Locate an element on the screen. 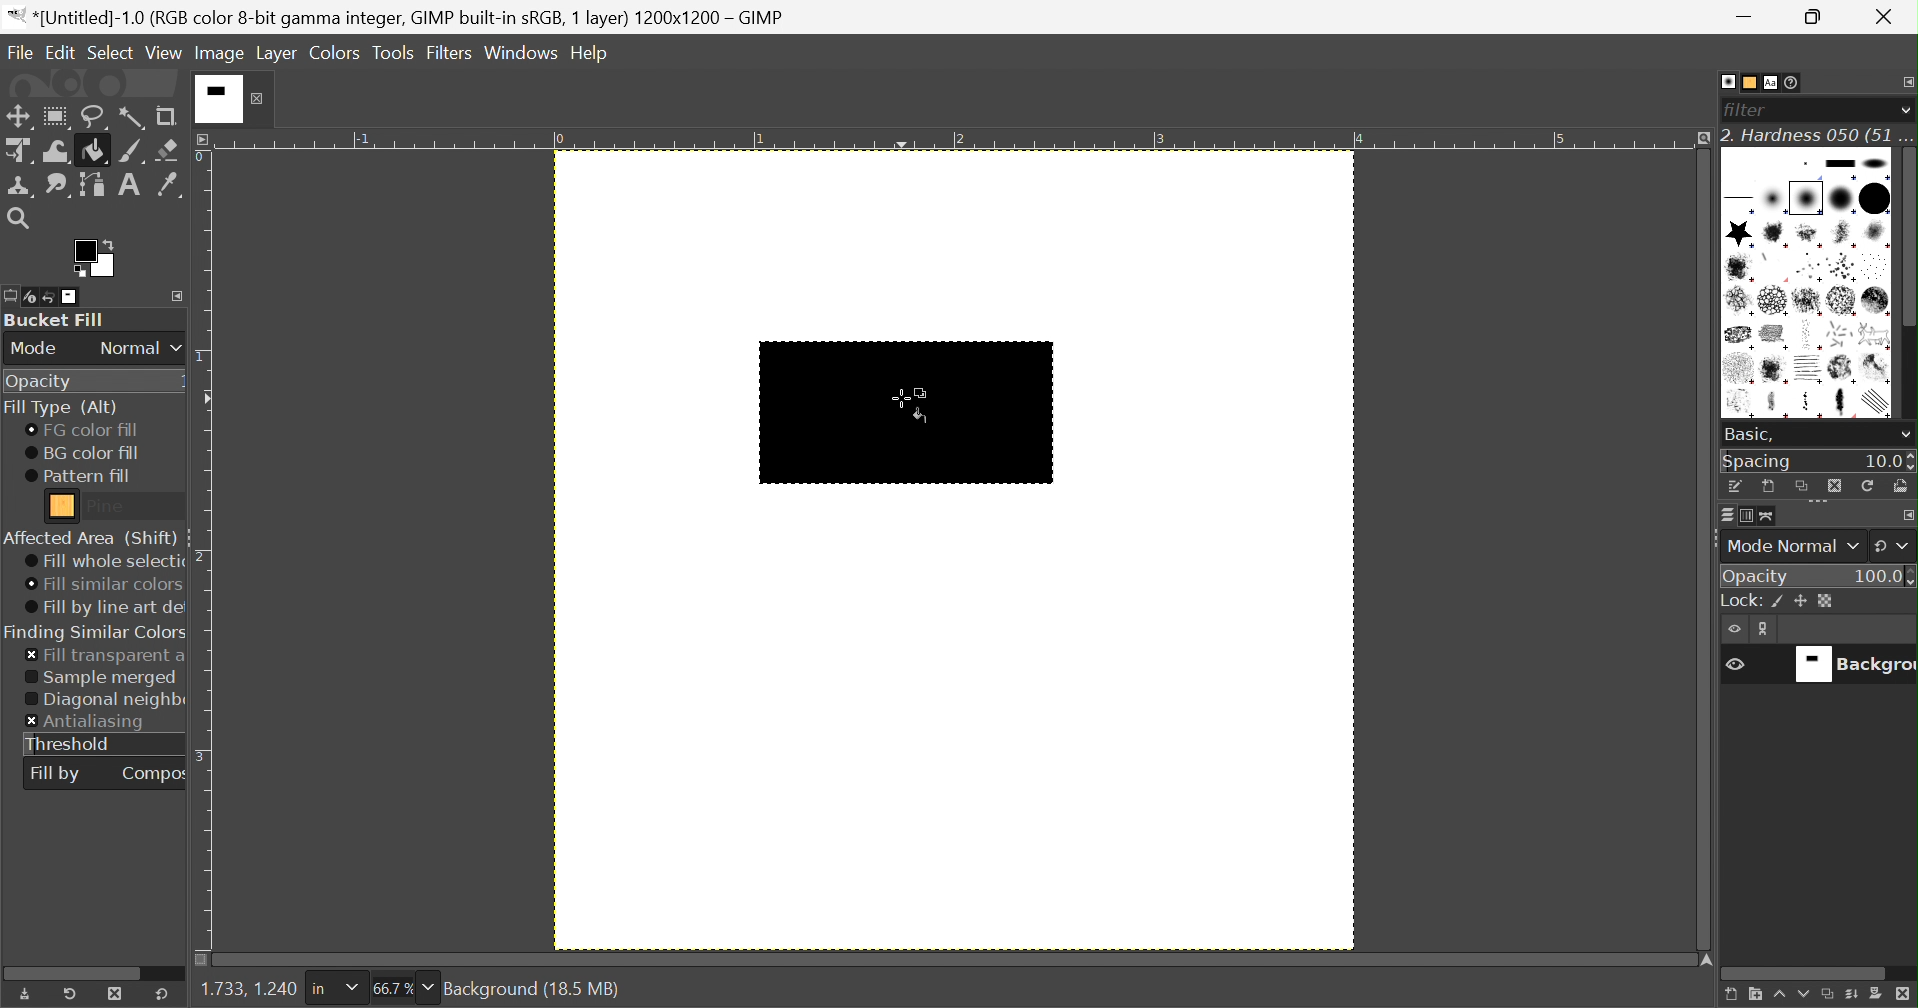 The width and height of the screenshot is (1918, 1008). 100.0 is located at coordinates (1884, 574).